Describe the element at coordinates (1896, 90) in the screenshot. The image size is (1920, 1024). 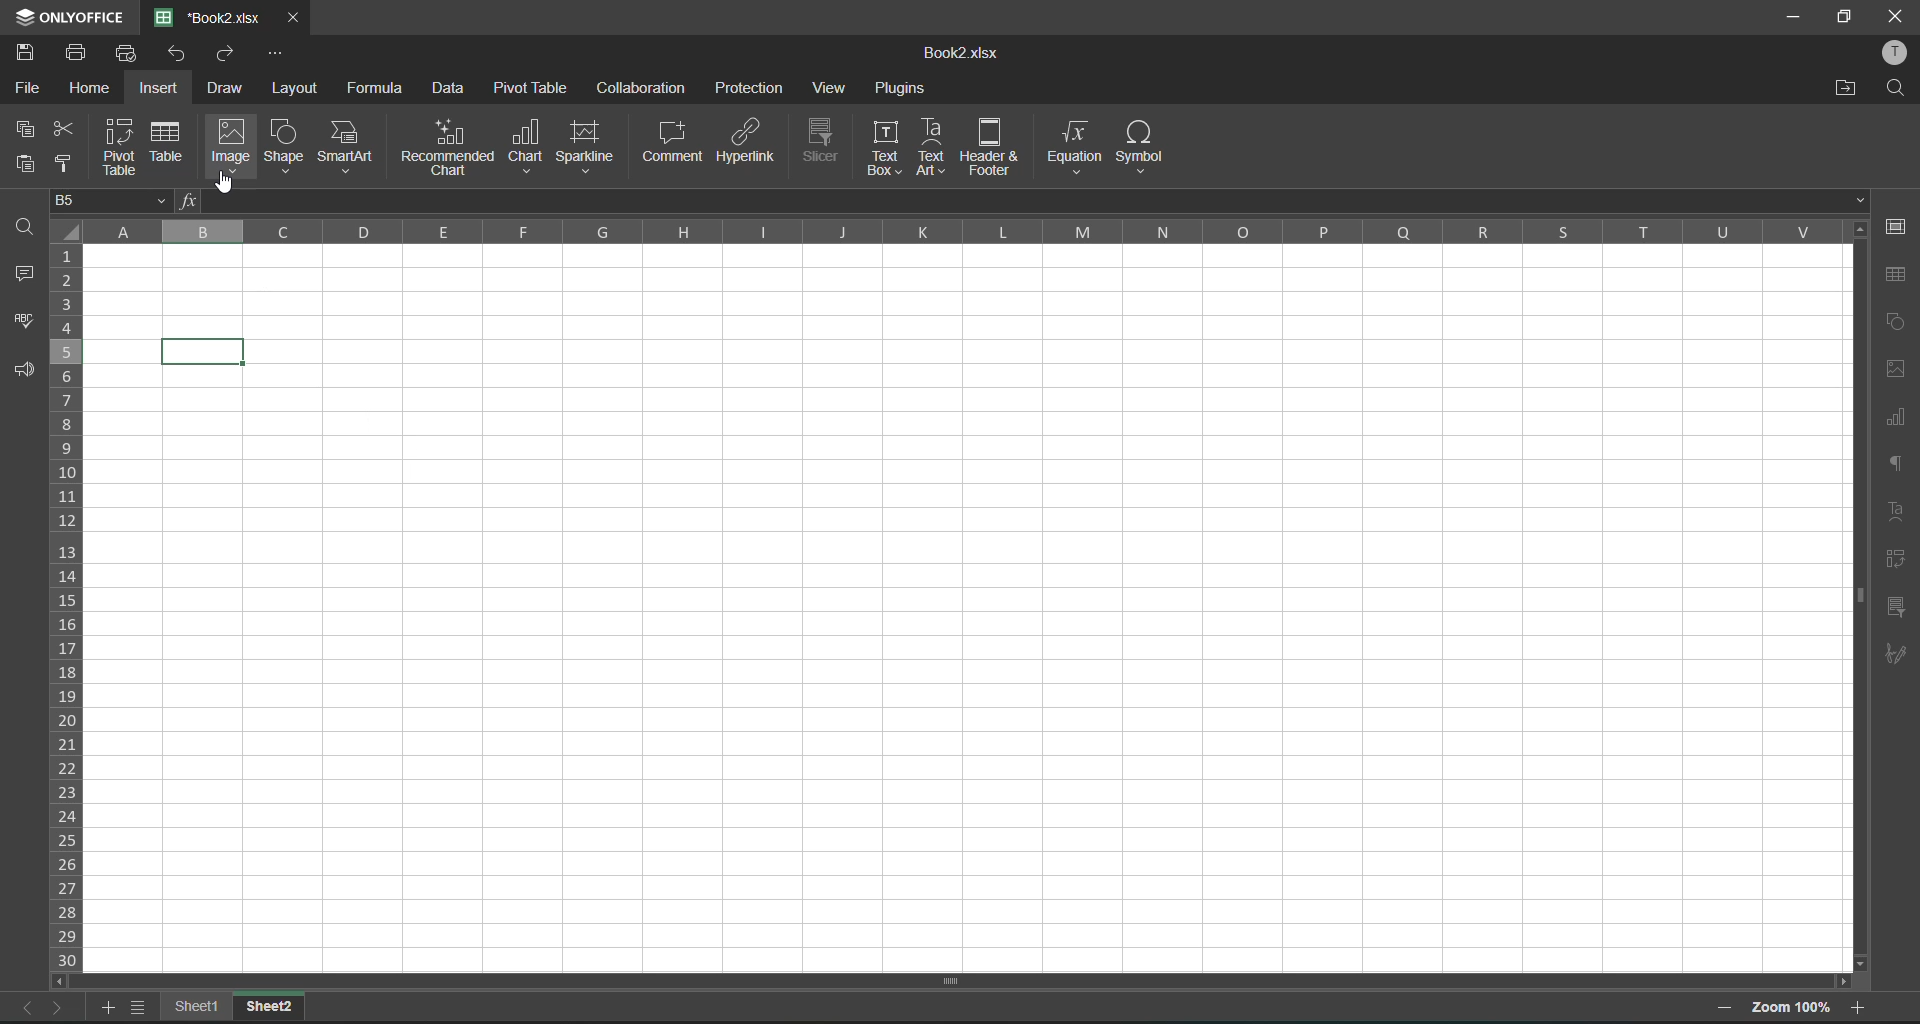
I see `find` at that location.